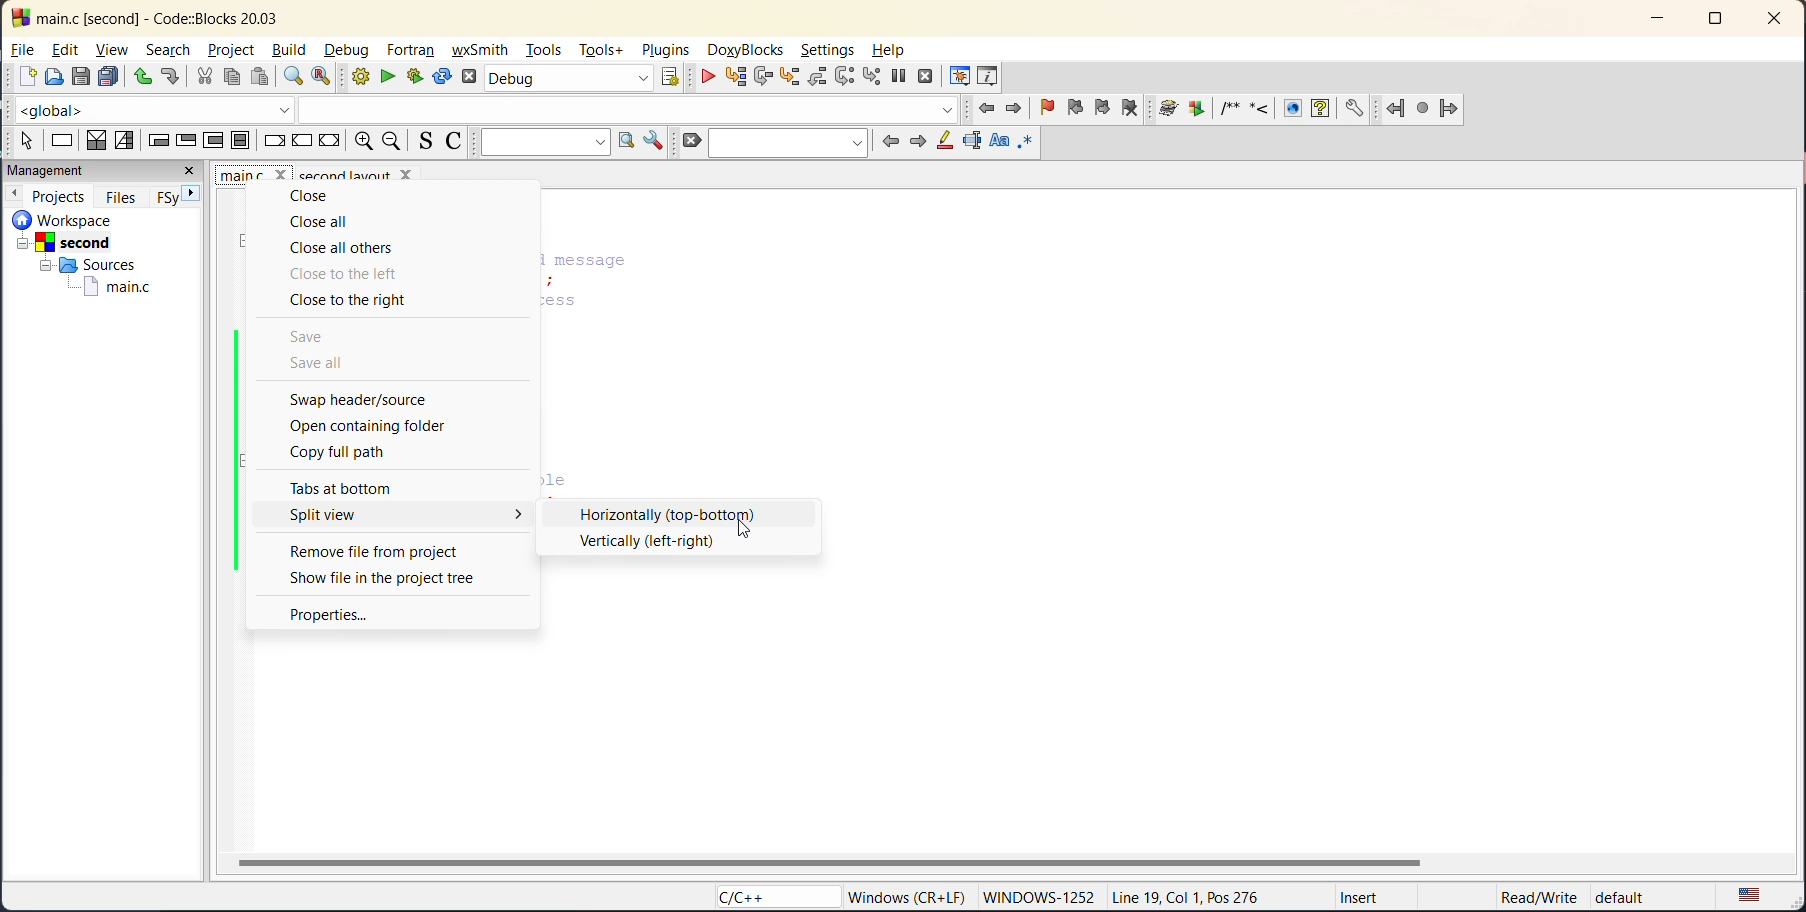 The image size is (1806, 912). What do you see at coordinates (793, 78) in the screenshot?
I see `step into` at bounding box center [793, 78].